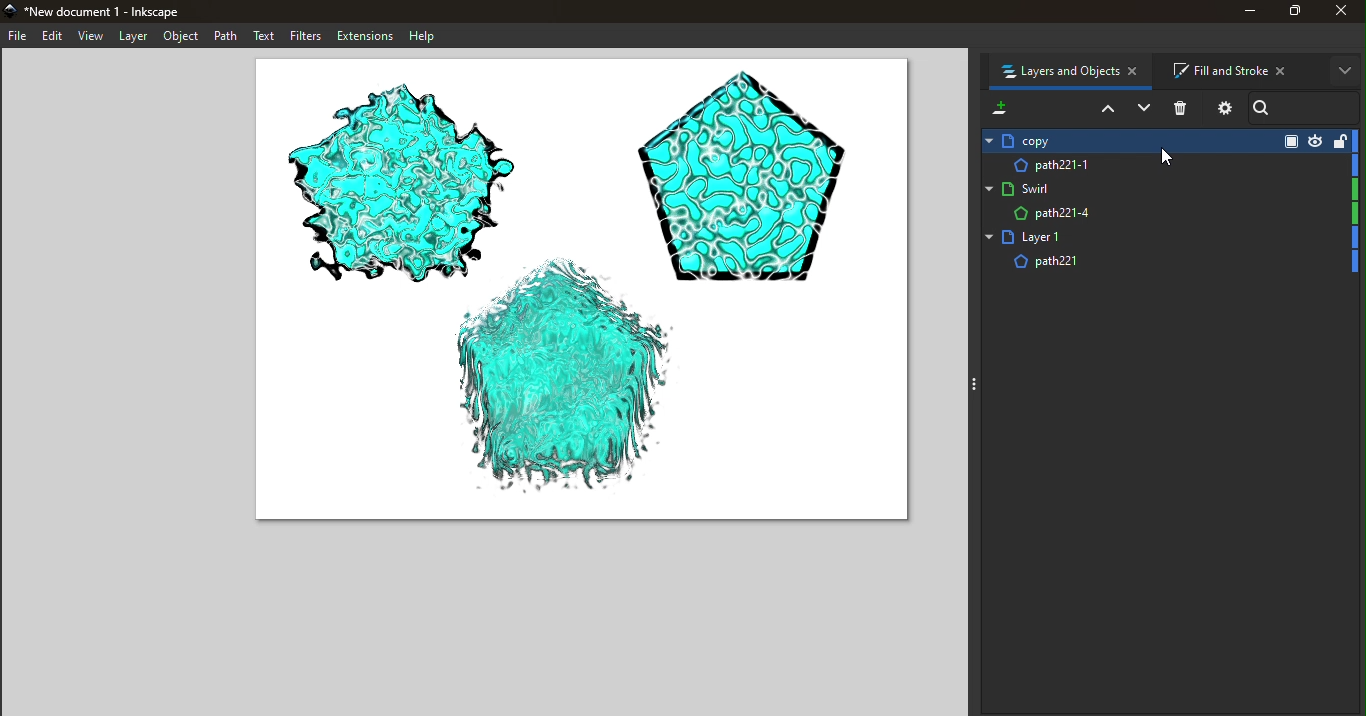 The image size is (1366, 716). What do you see at coordinates (227, 37) in the screenshot?
I see `Path` at bounding box center [227, 37].